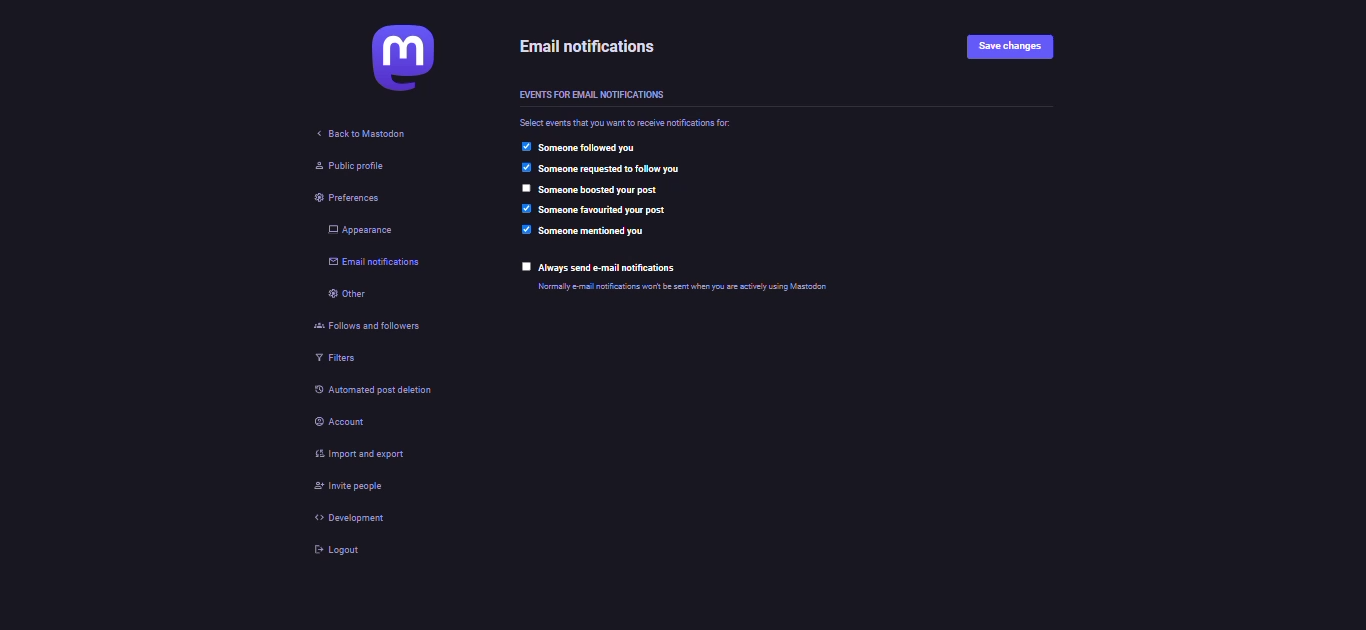 Image resolution: width=1366 pixels, height=630 pixels. What do you see at coordinates (393, 389) in the screenshot?
I see `automated post deletion` at bounding box center [393, 389].